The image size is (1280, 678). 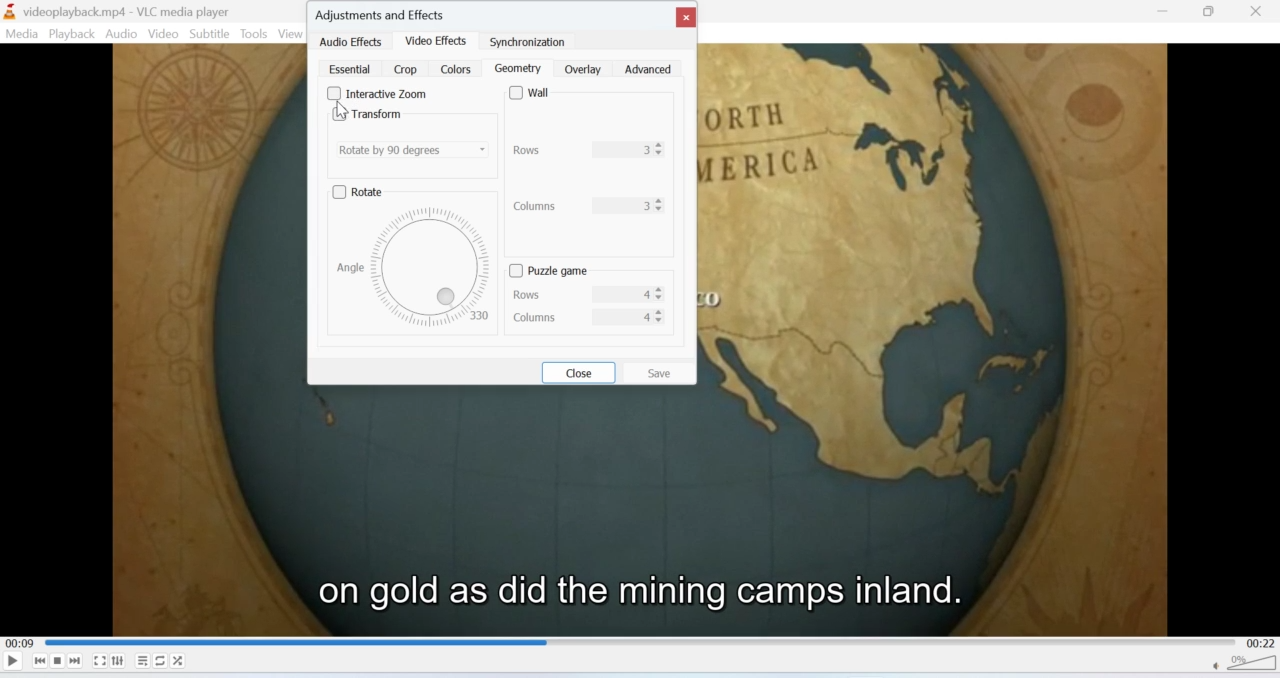 I want to click on rotate, so click(x=363, y=189).